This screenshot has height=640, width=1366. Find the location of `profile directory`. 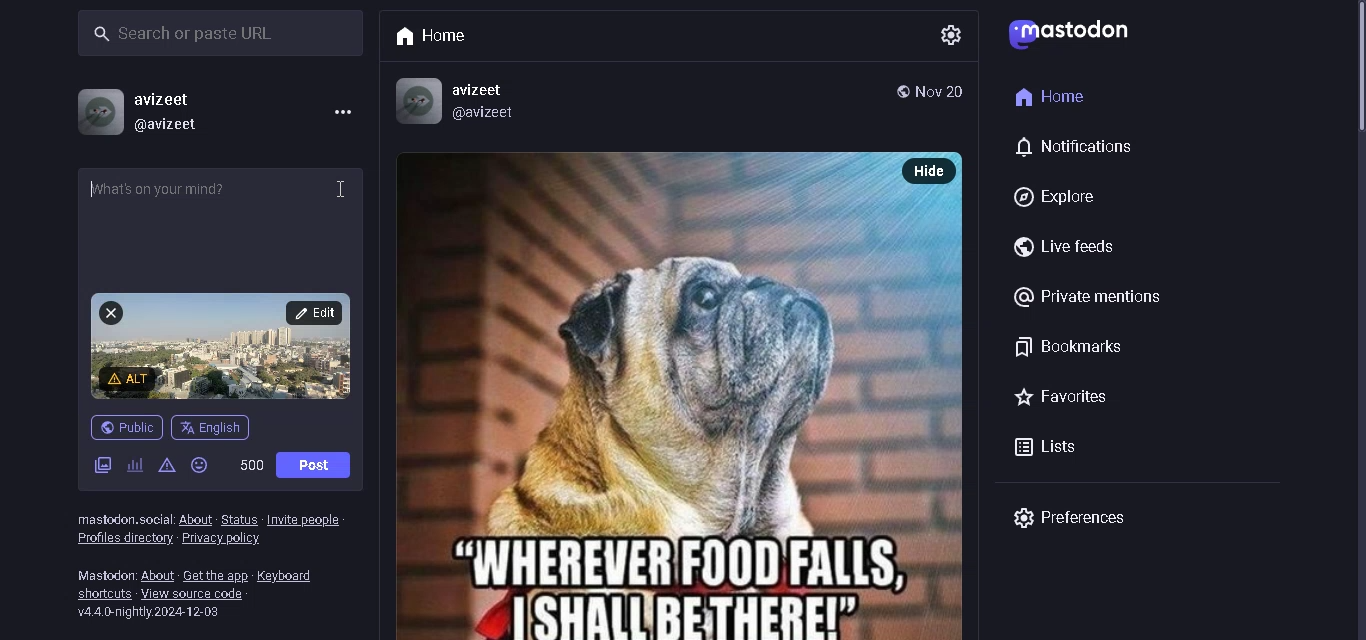

profile directory is located at coordinates (123, 539).